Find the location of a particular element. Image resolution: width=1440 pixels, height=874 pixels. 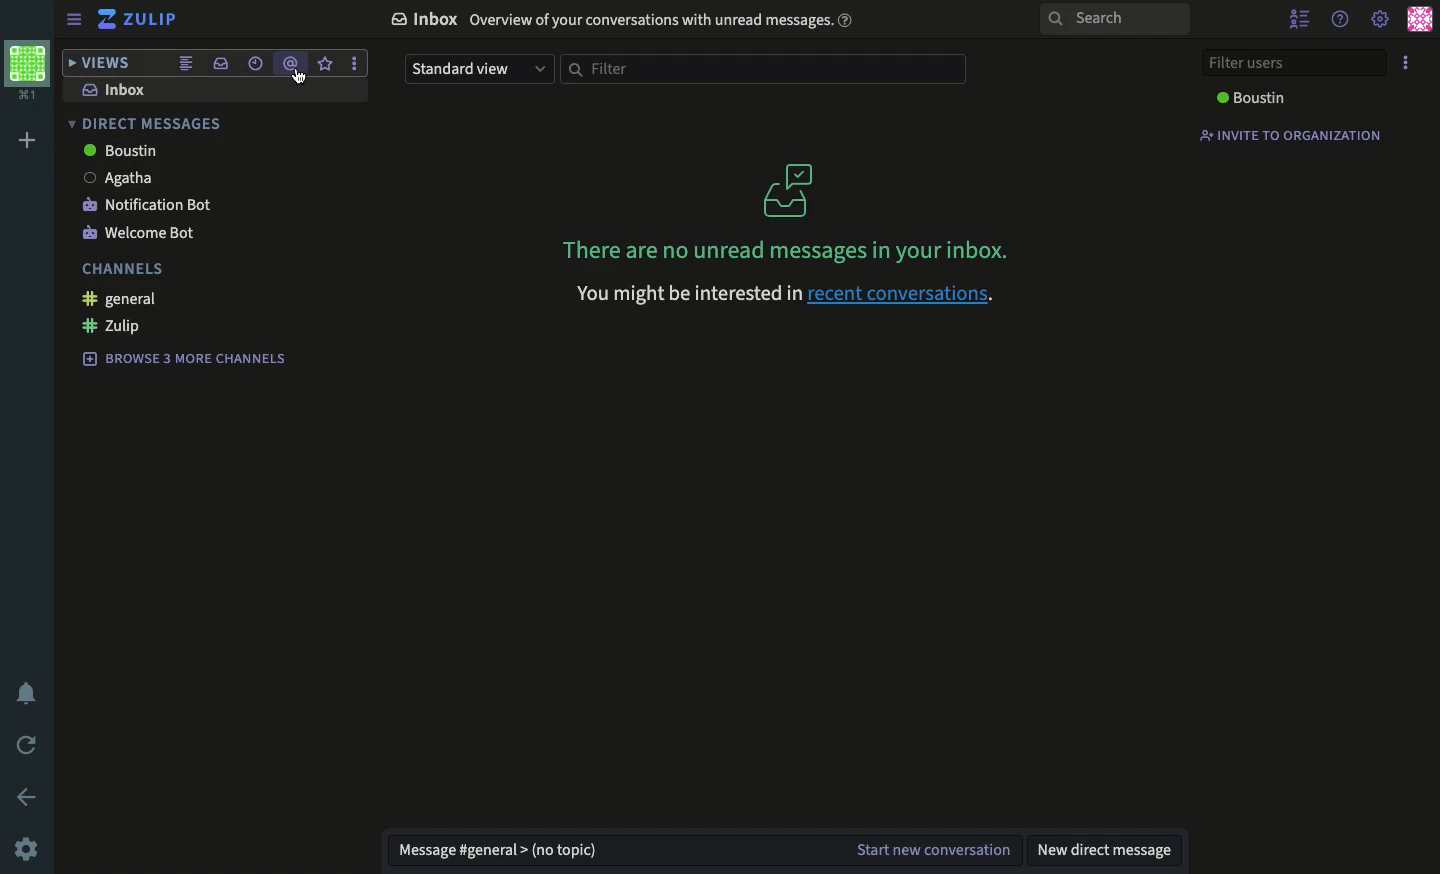

direct messages is located at coordinates (146, 123).